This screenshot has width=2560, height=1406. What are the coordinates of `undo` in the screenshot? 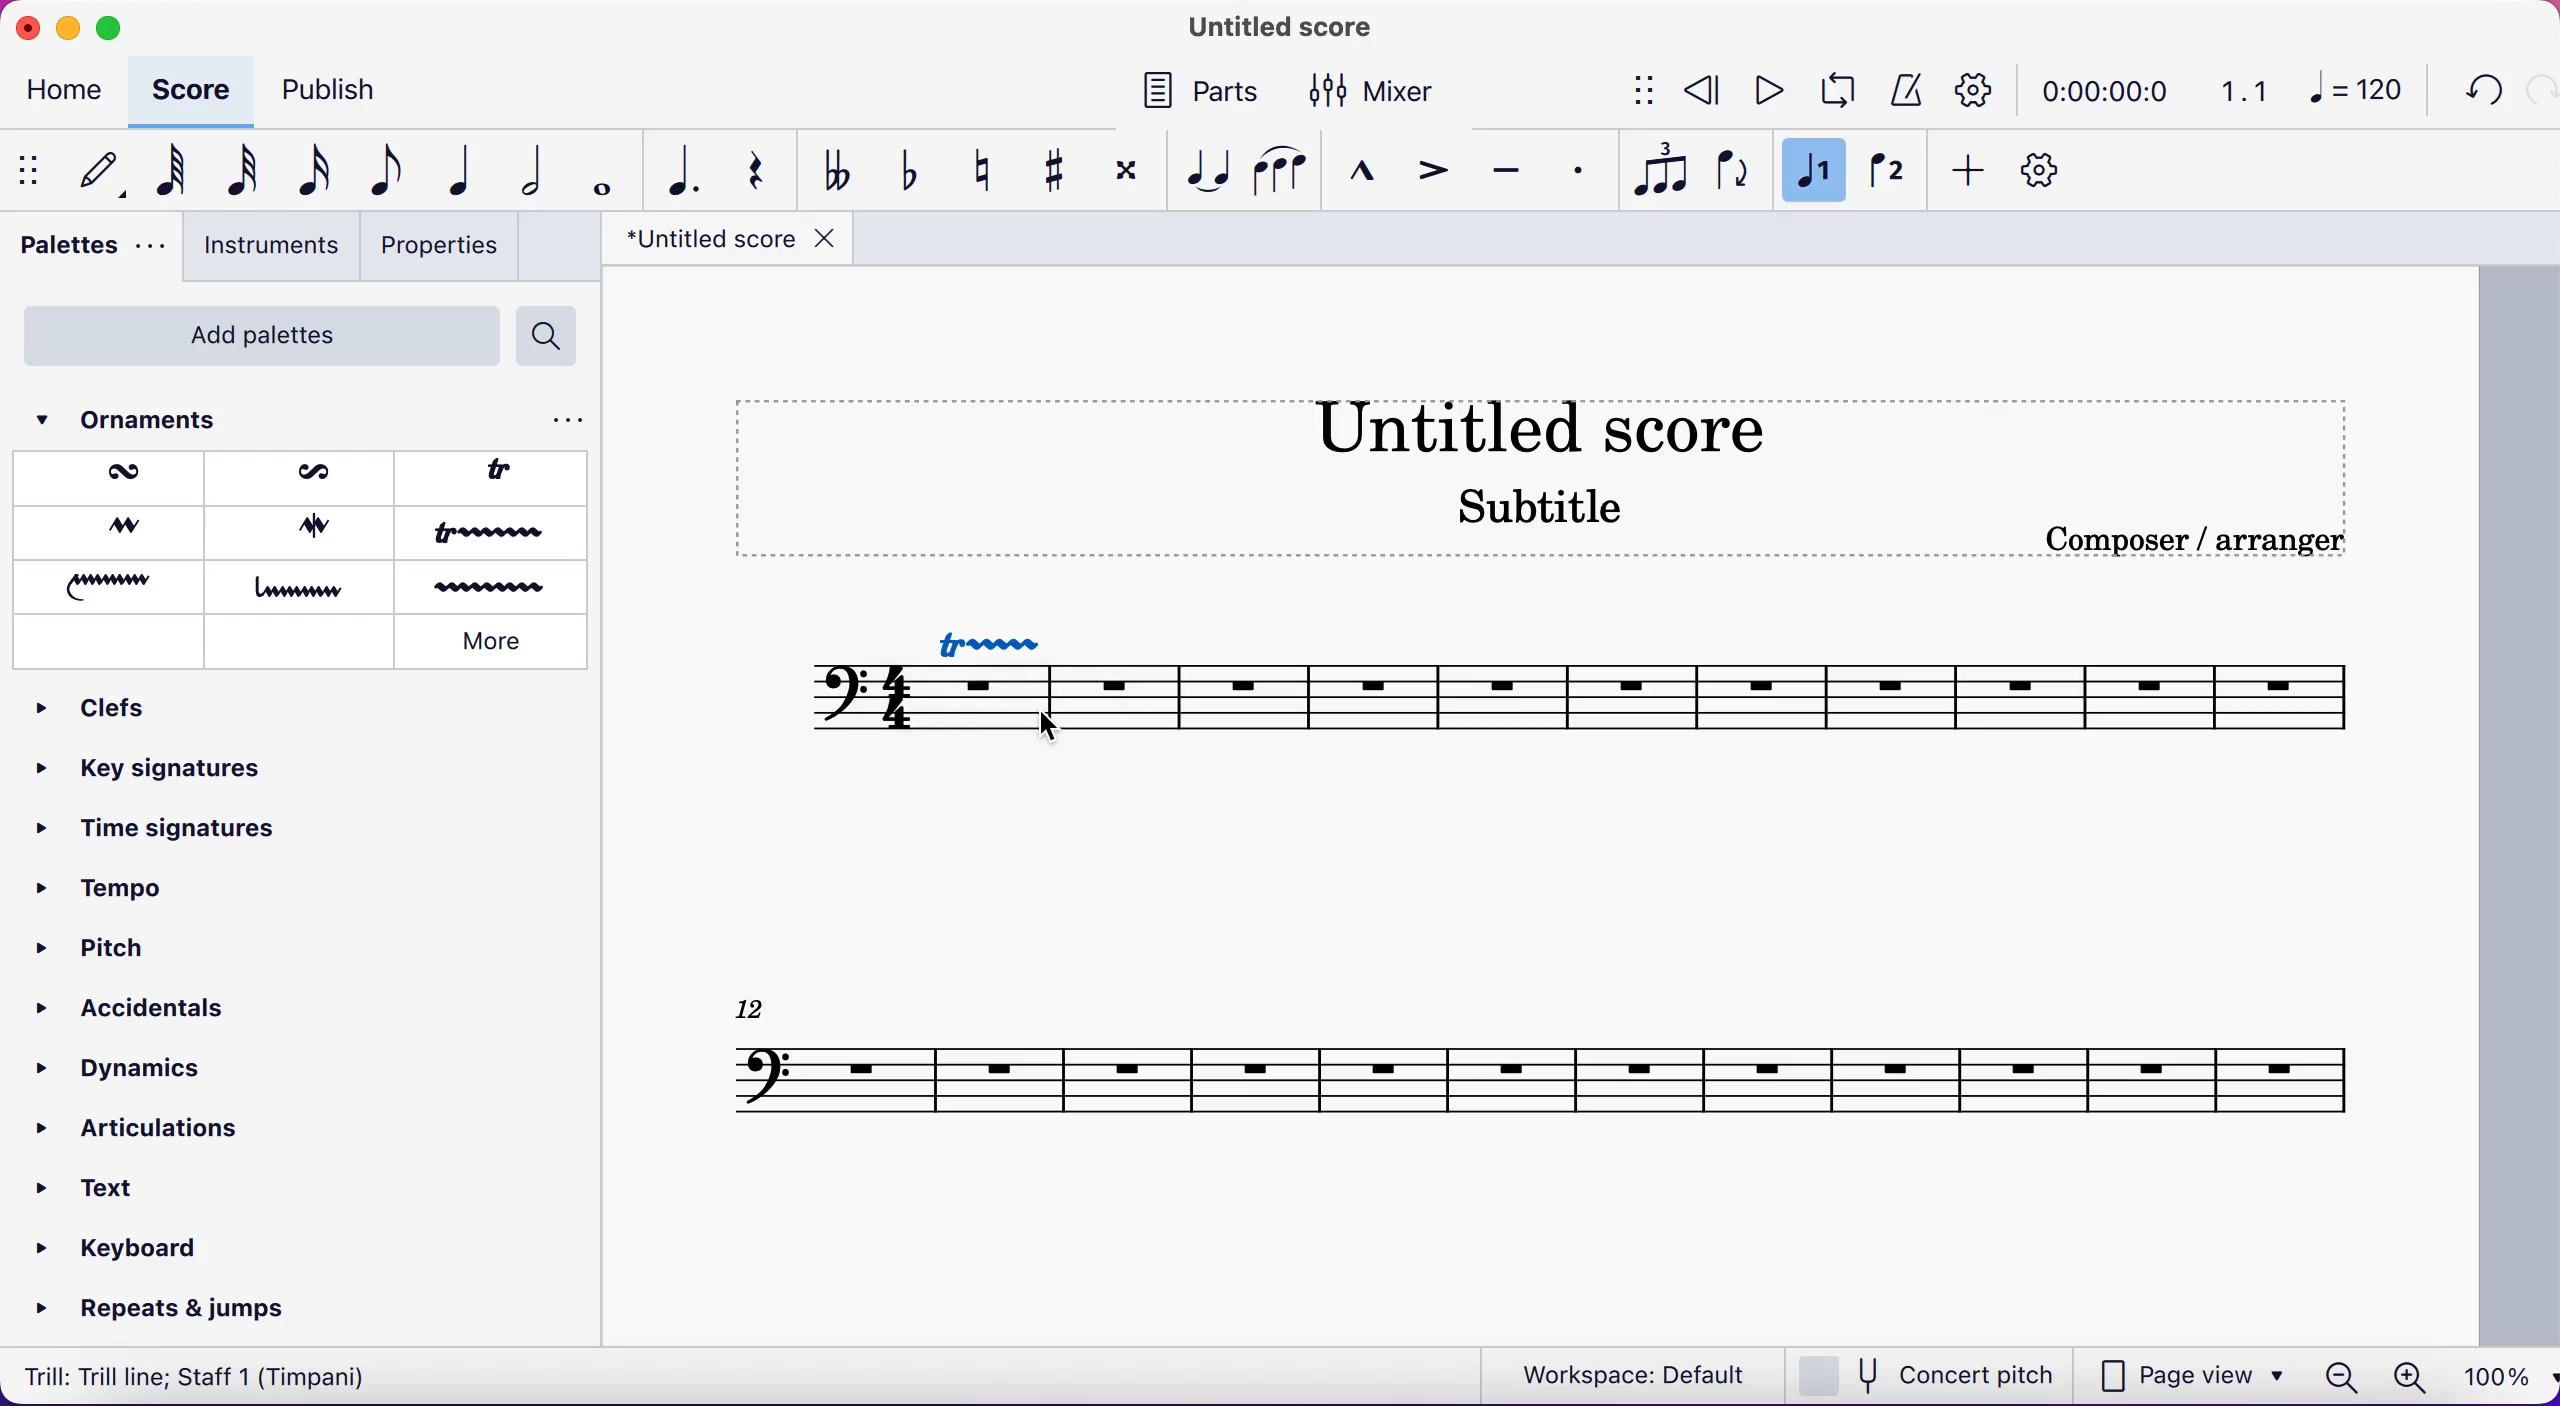 It's located at (2478, 93).